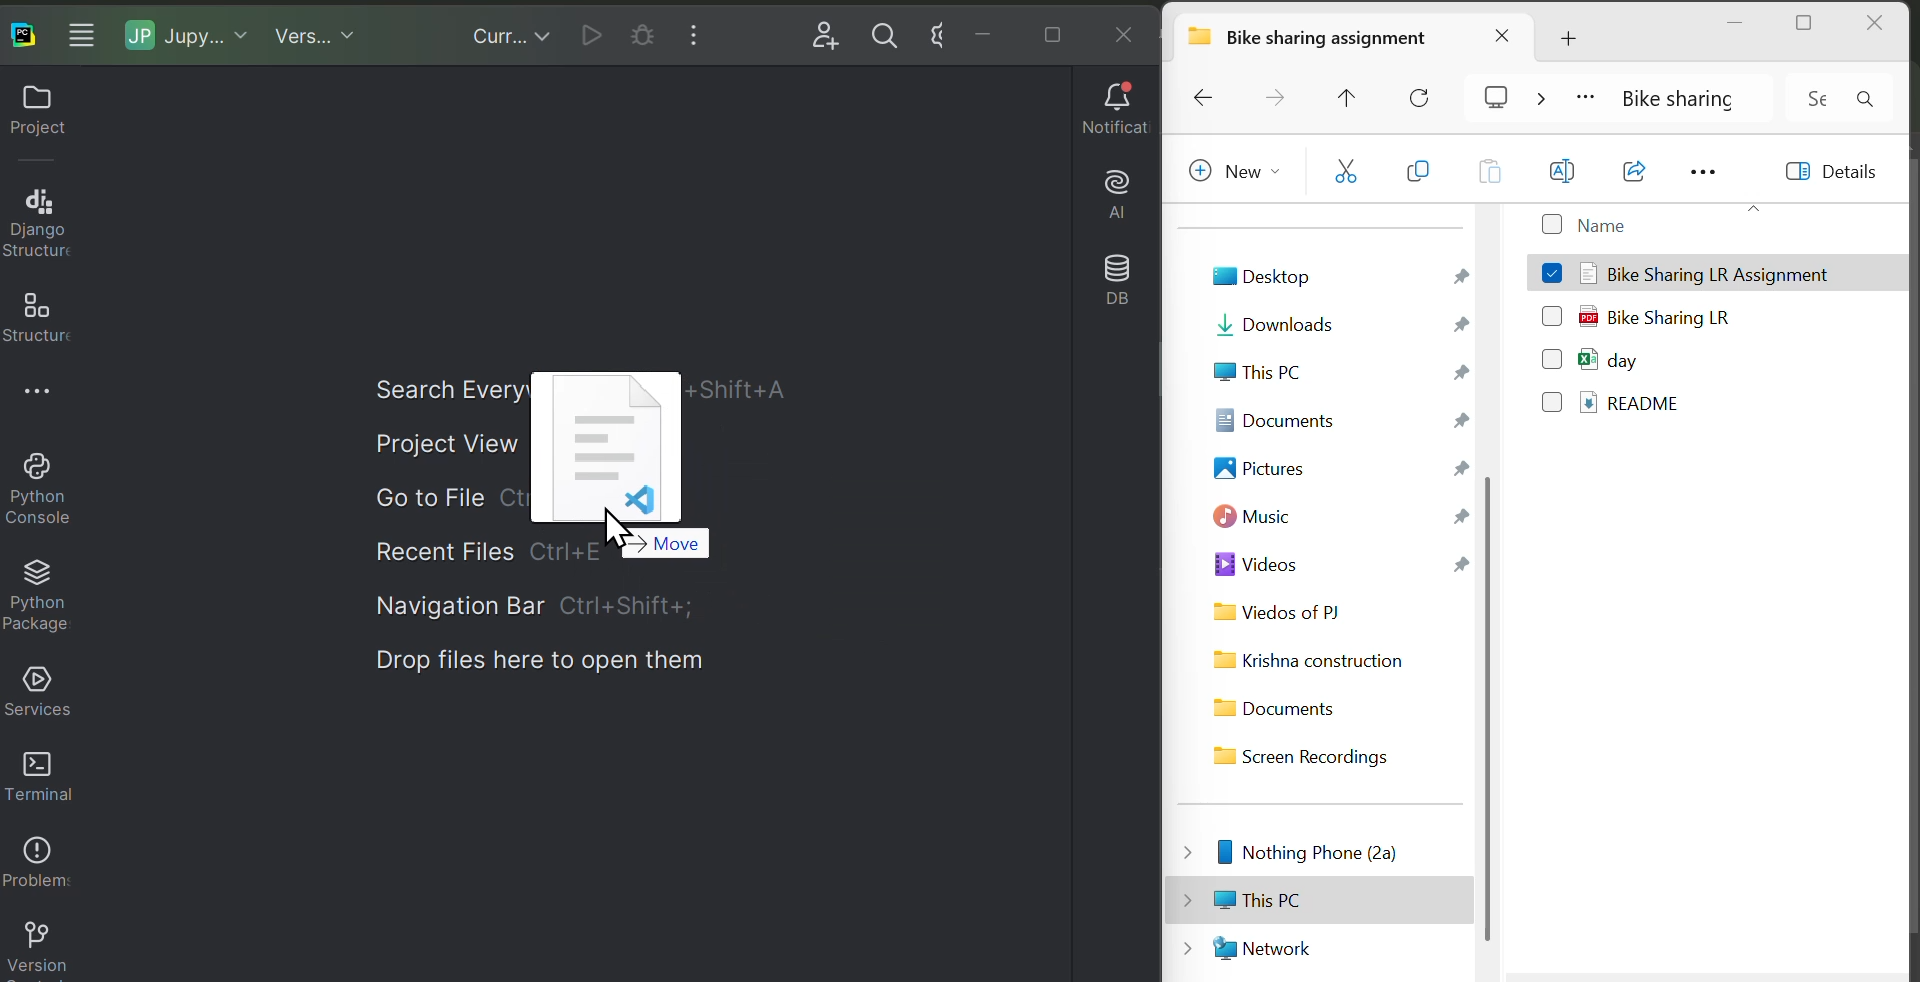 Image resolution: width=1920 pixels, height=982 pixels. I want to click on Paste, so click(1488, 175).